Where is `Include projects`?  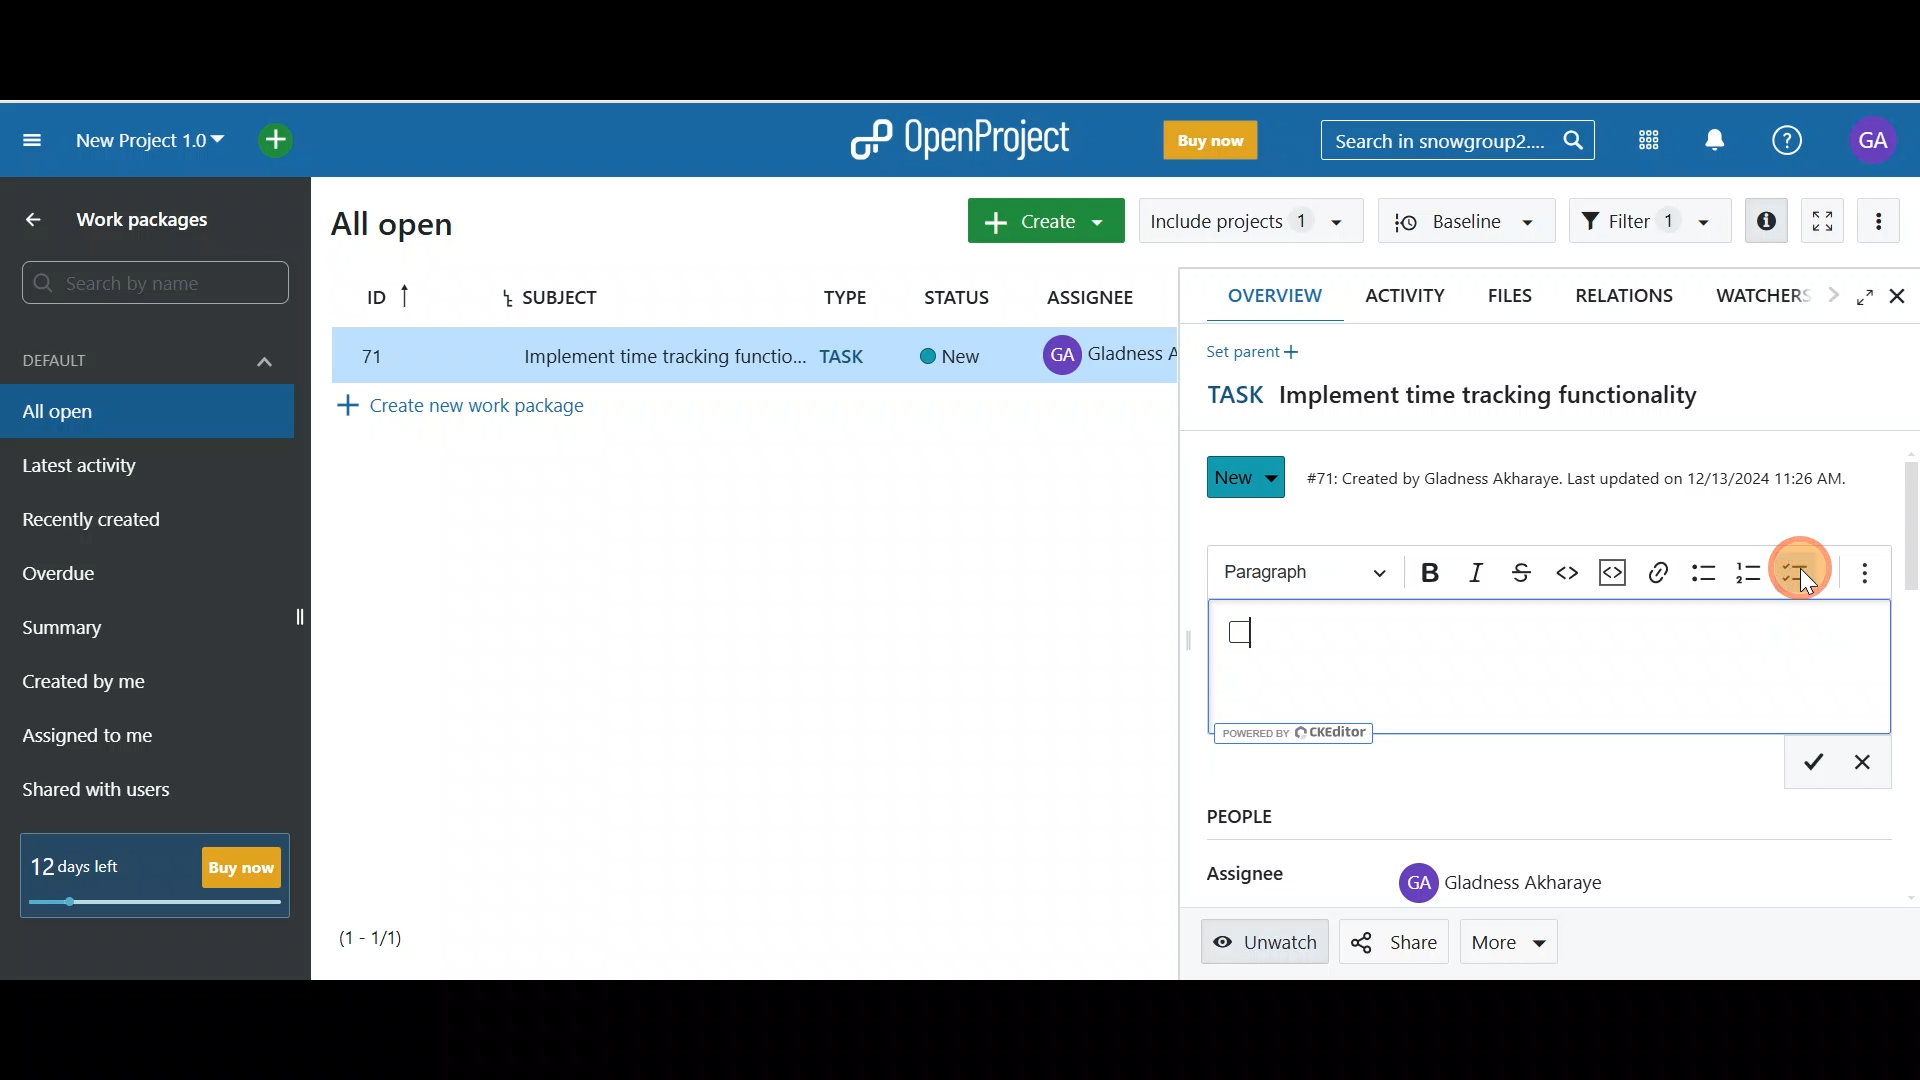 Include projects is located at coordinates (1248, 219).